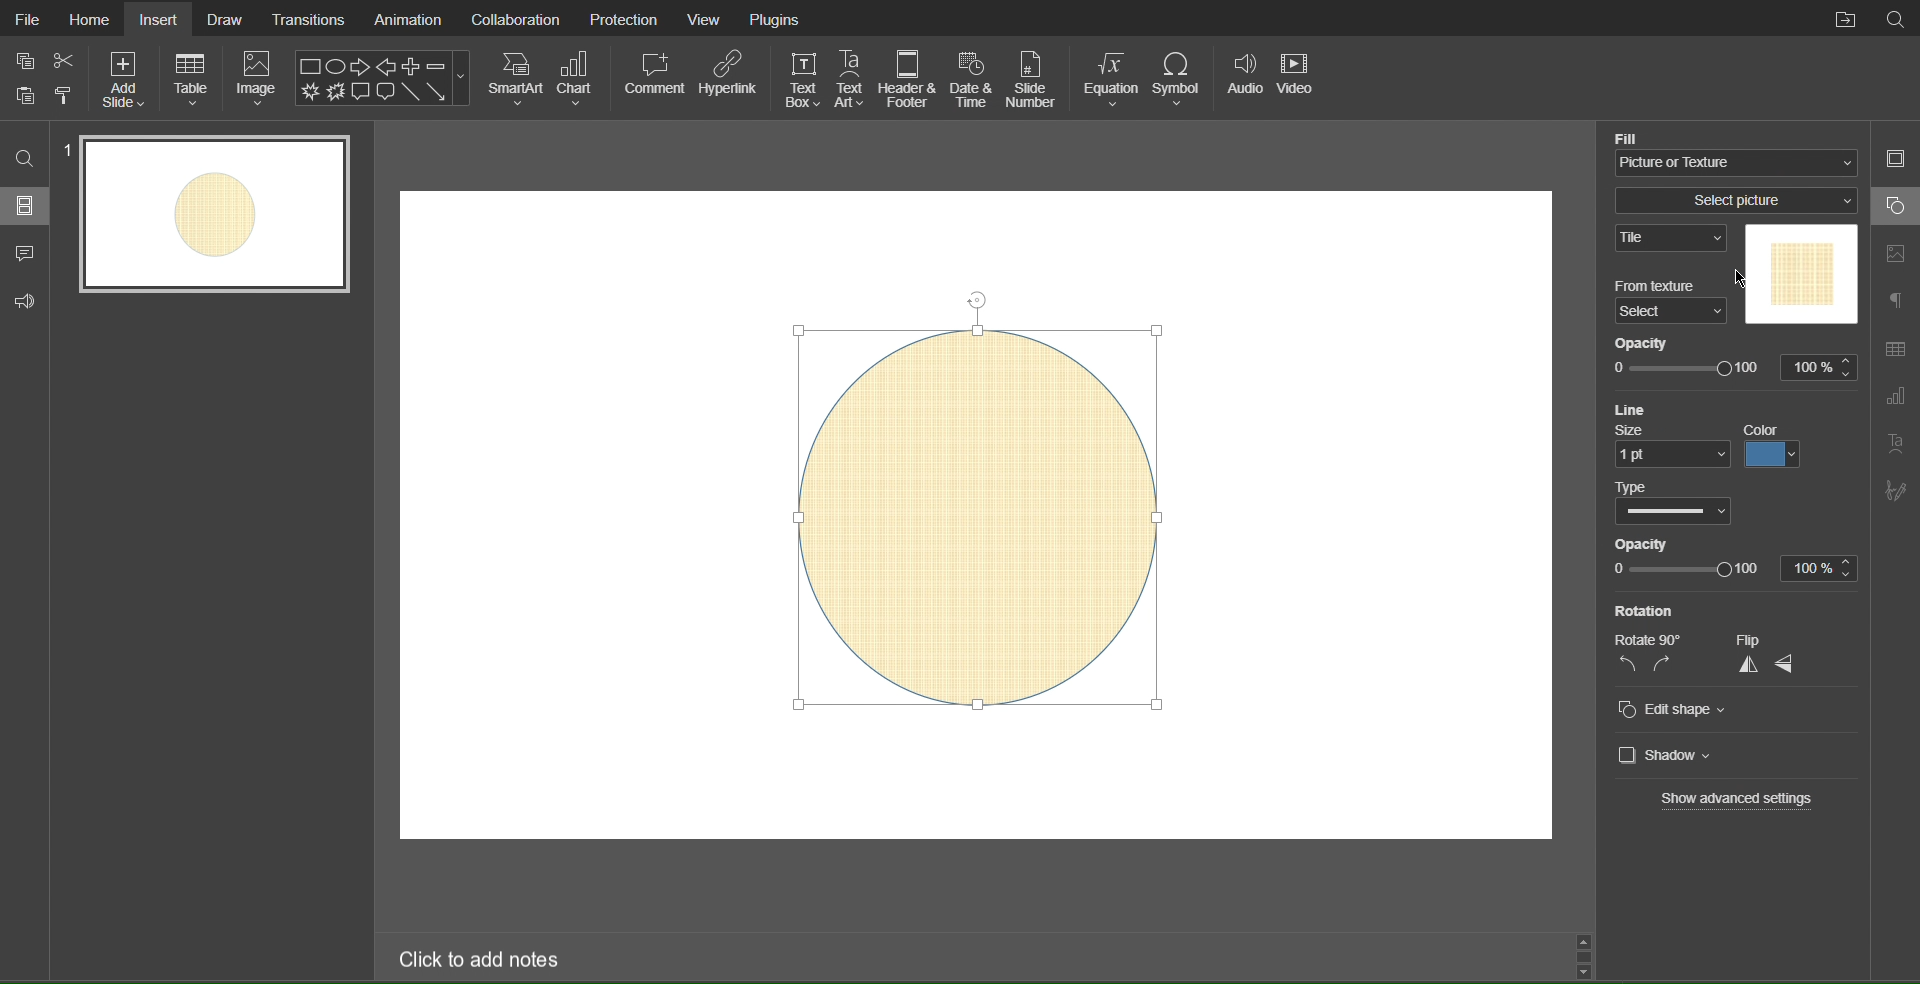 The width and height of the screenshot is (1920, 984). Describe the element at coordinates (1111, 79) in the screenshot. I see `Equation` at that location.